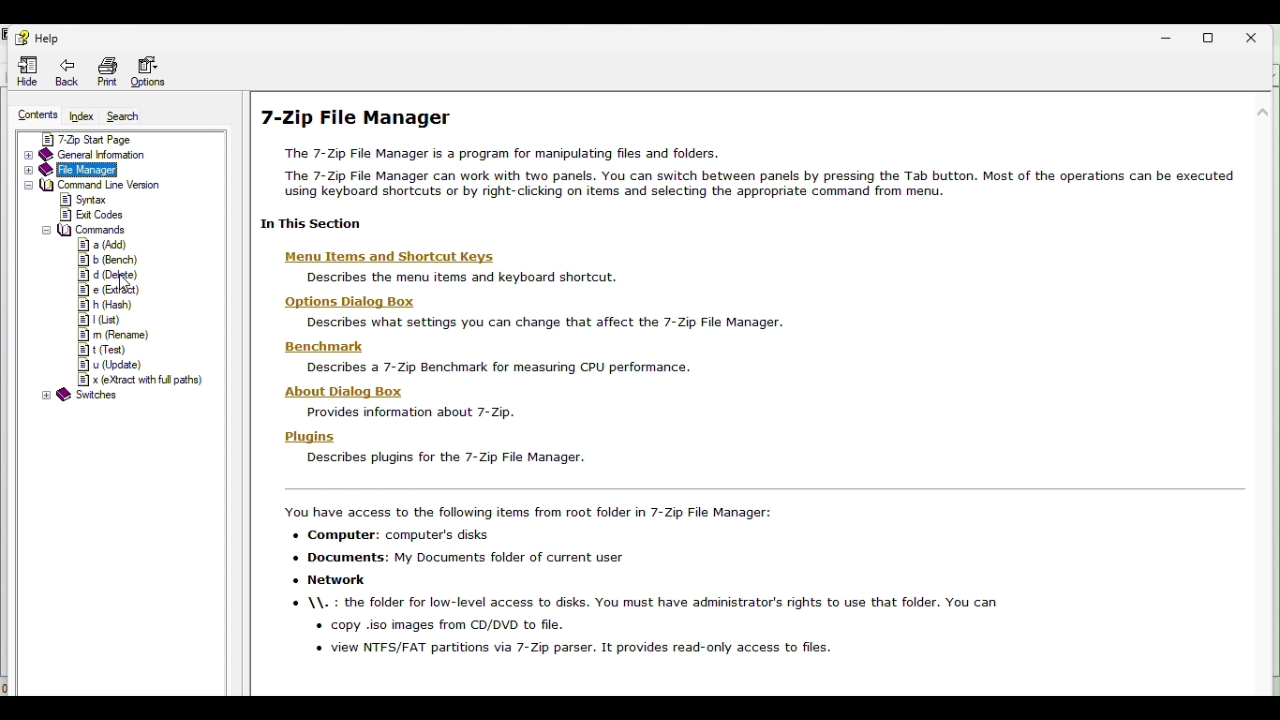 This screenshot has width=1280, height=720. What do you see at coordinates (335, 389) in the screenshot?
I see `‘About Dialog Box` at bounding box center [335, 389].